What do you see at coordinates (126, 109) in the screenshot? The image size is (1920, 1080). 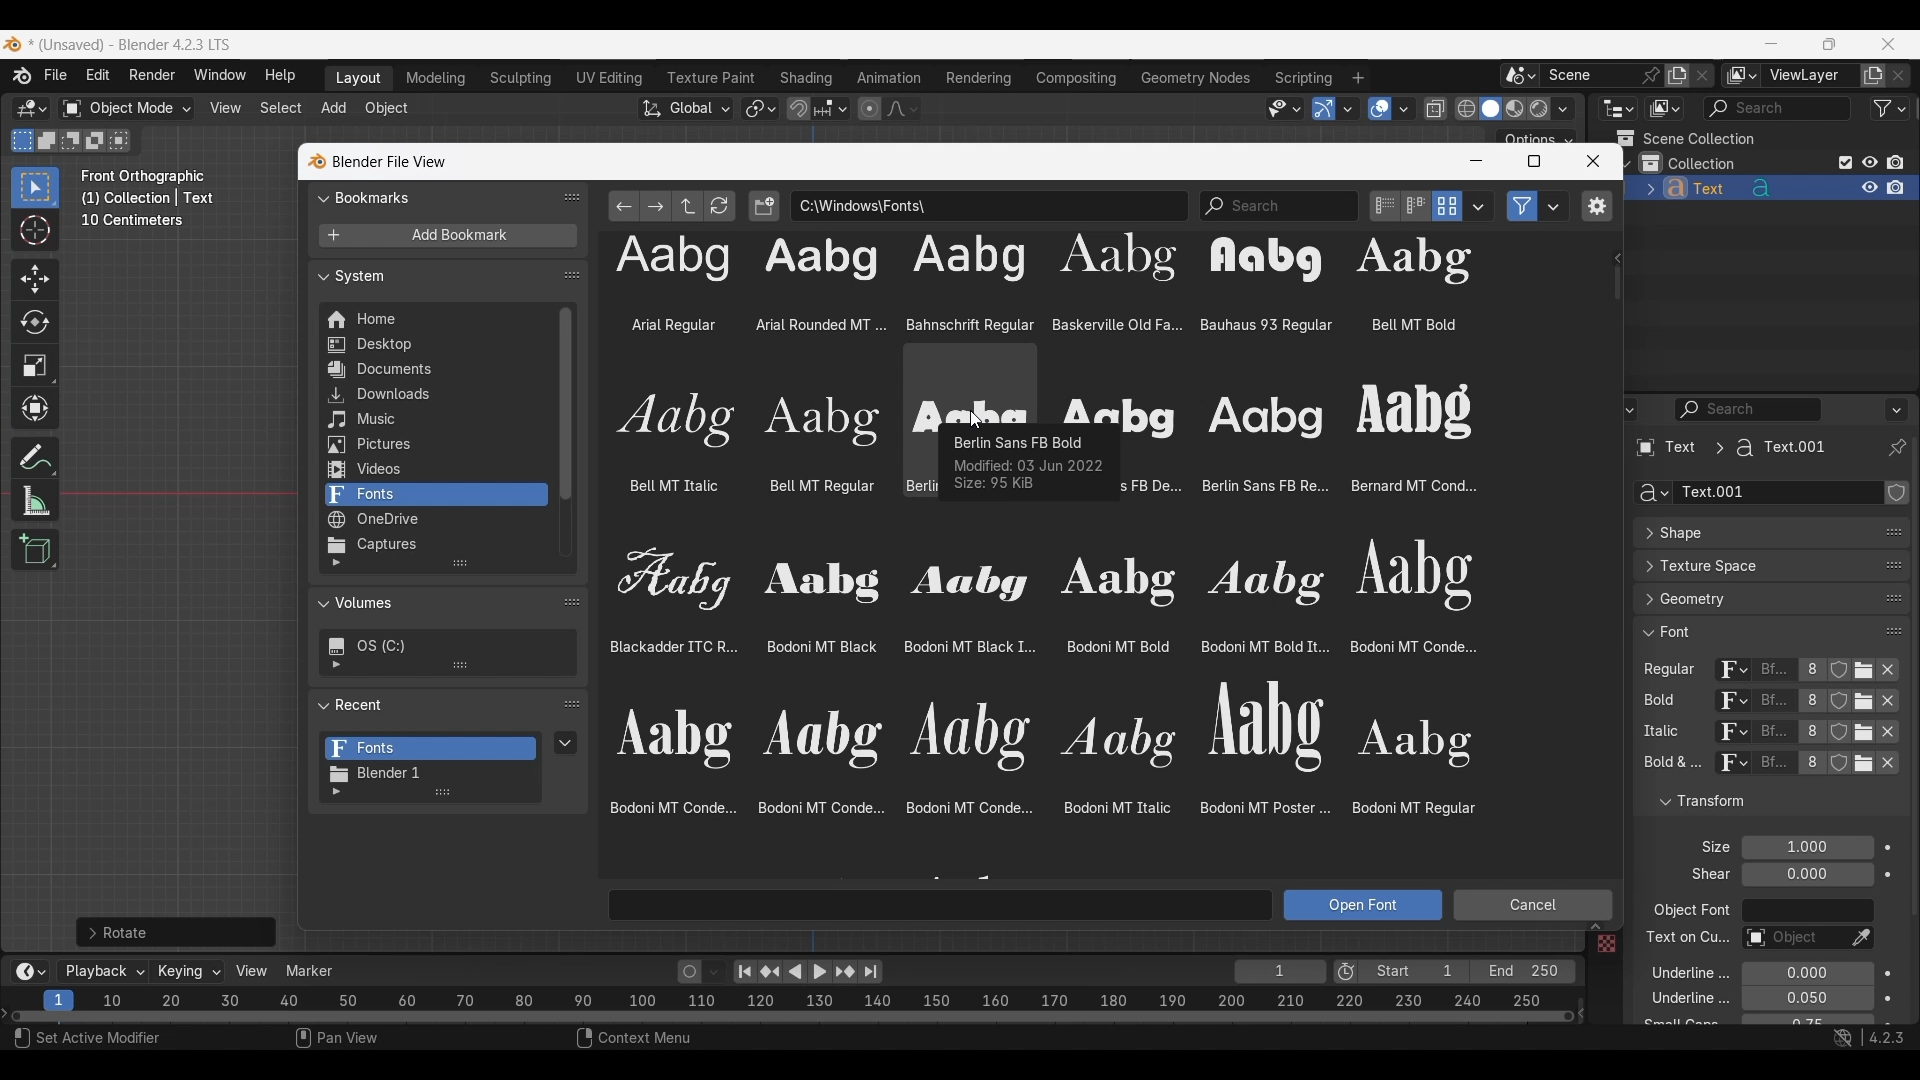 I see `Sets the object interaction mode` at bounding box center [126, 109].